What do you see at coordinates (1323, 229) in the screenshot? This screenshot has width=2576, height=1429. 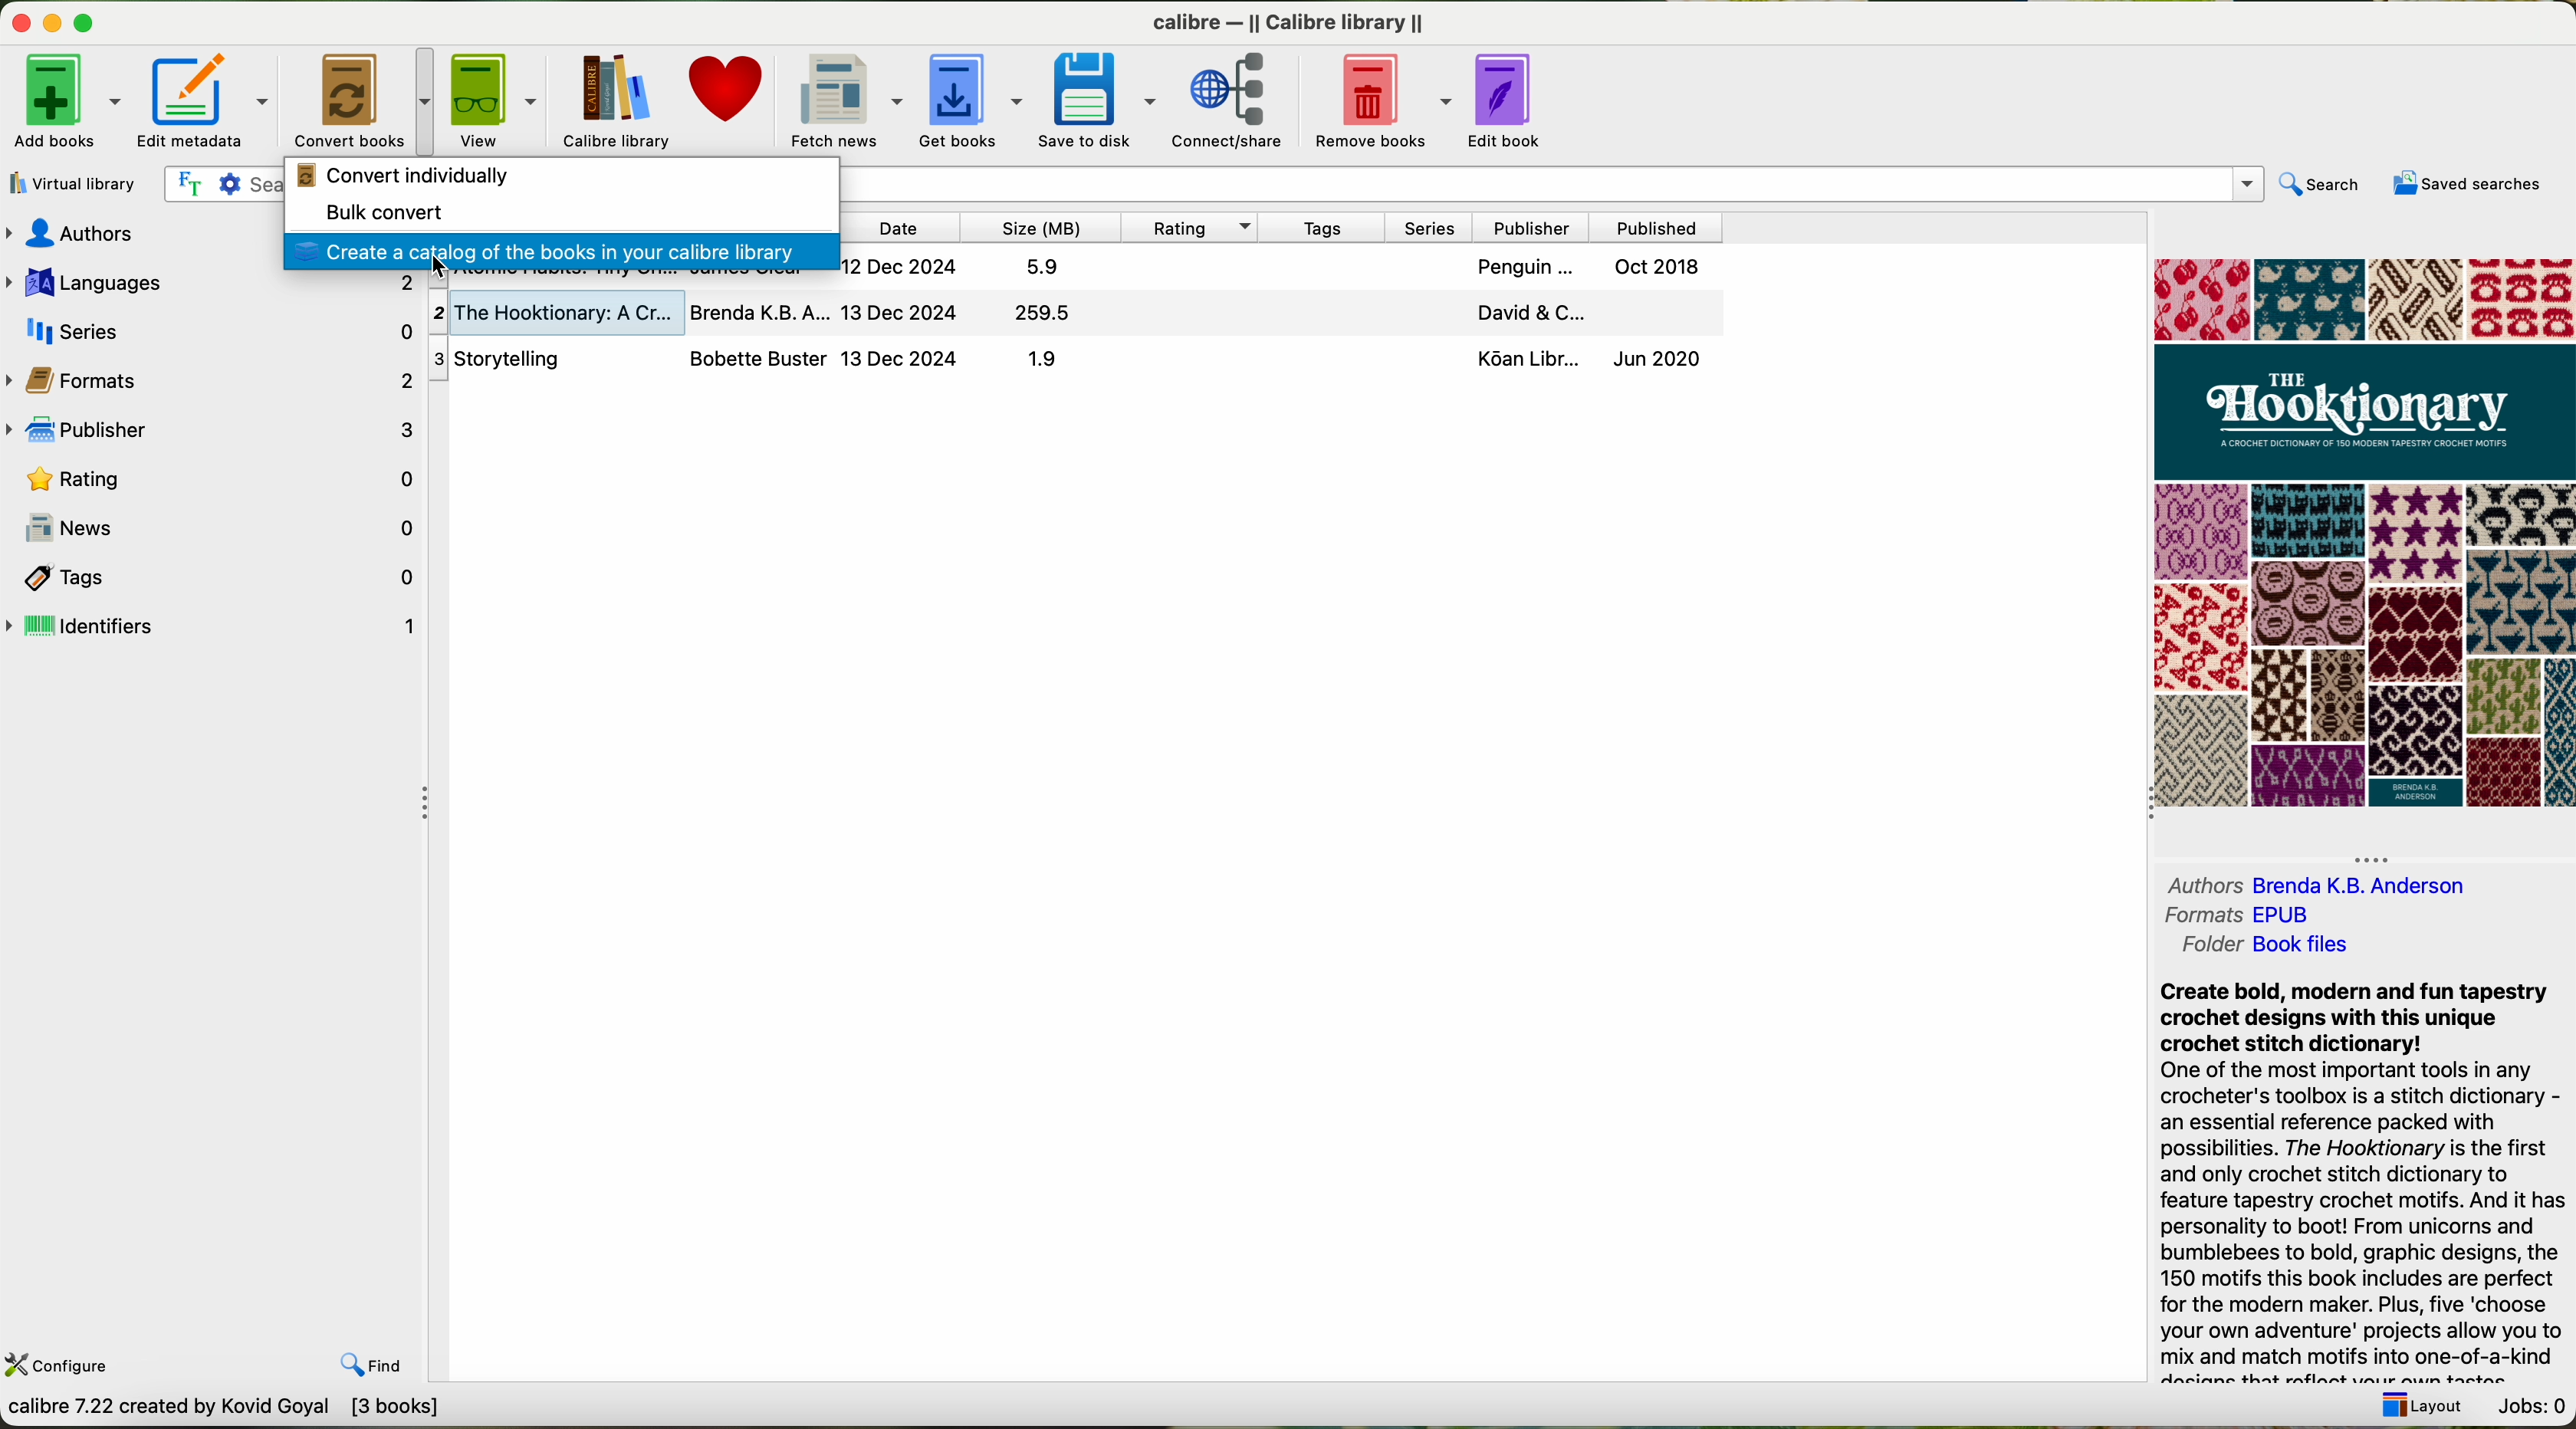 I see `tags` at bounding box center [1323, 229].